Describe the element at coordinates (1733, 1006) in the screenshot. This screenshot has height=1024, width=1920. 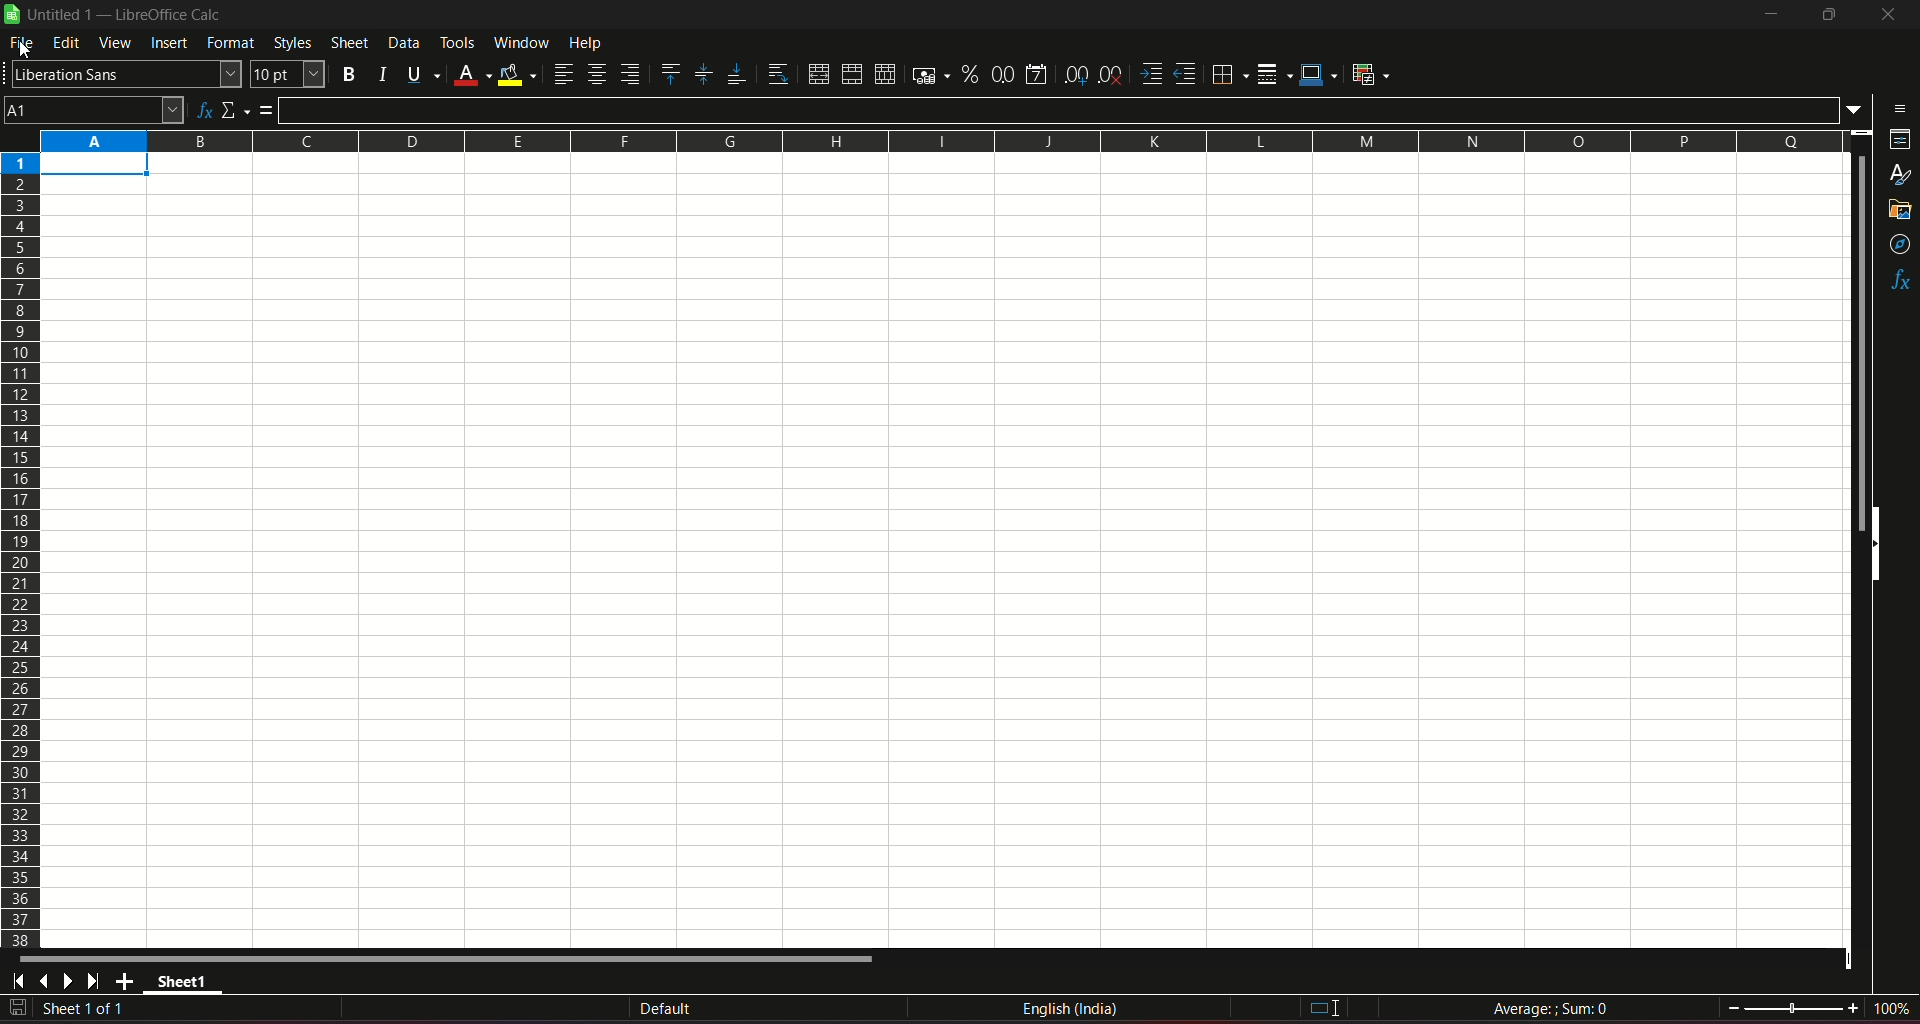
I see `zoom out` at that location.